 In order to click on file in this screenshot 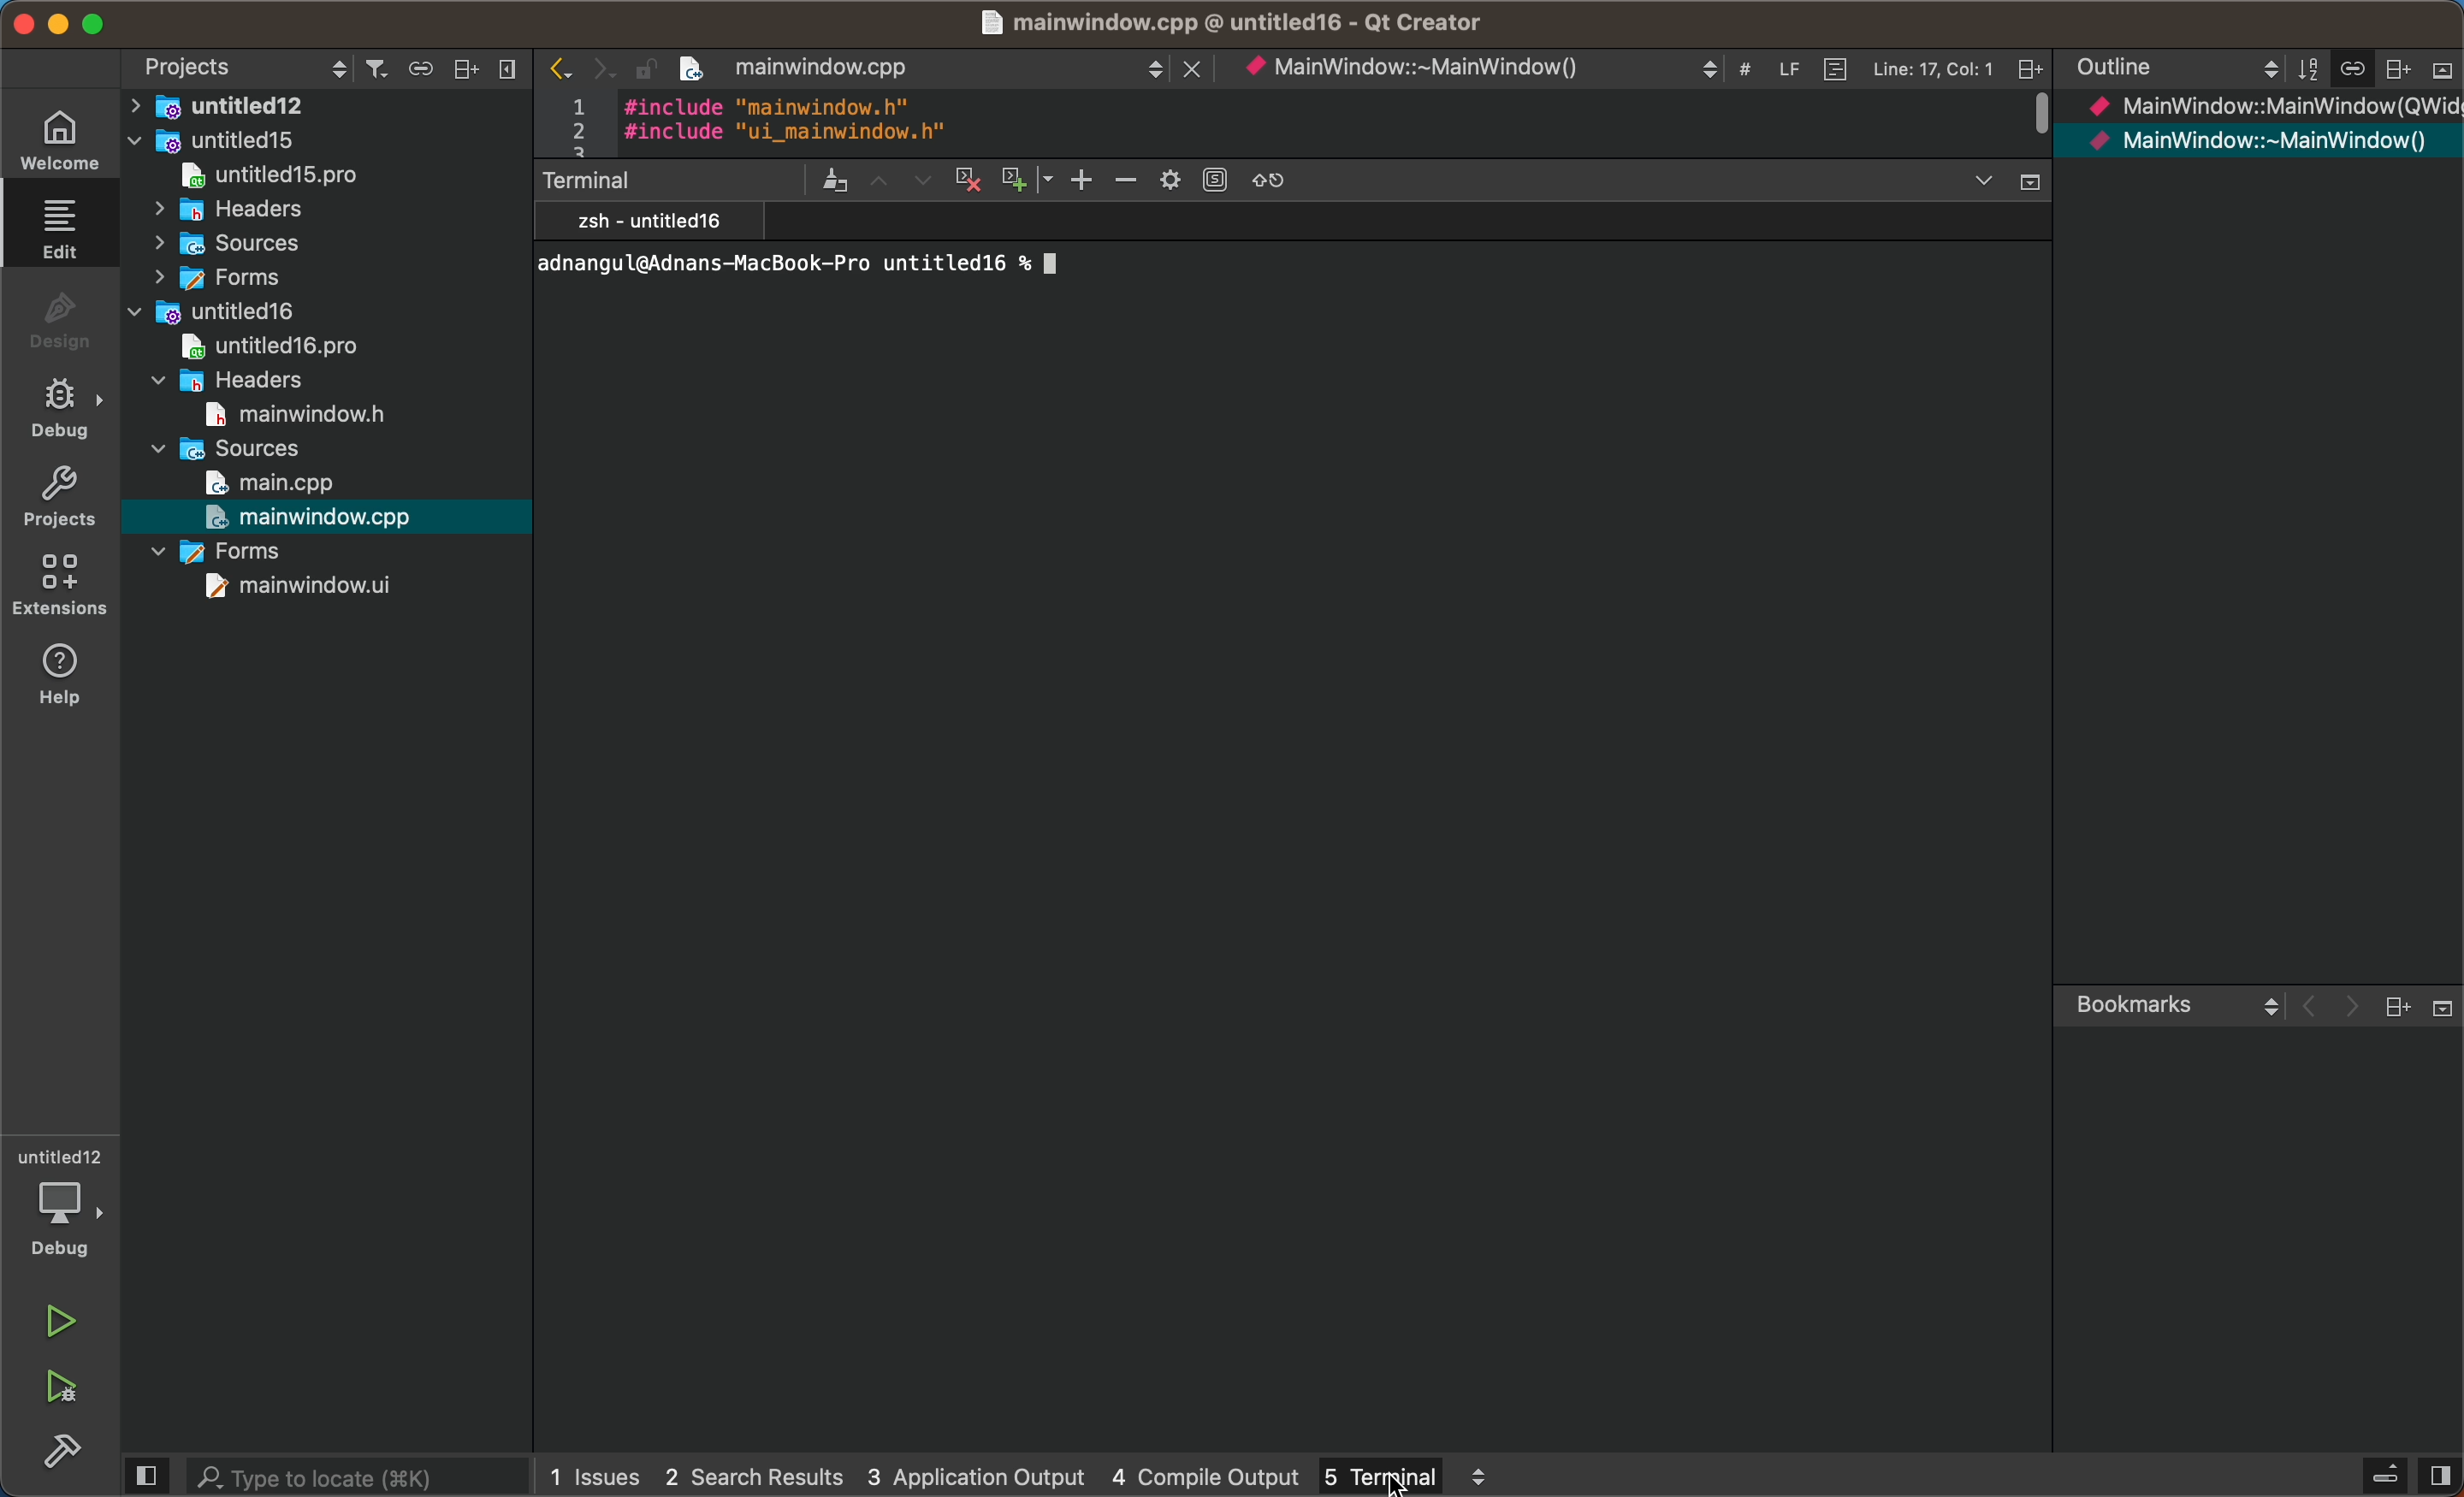, I will do `click(319, 516)`.